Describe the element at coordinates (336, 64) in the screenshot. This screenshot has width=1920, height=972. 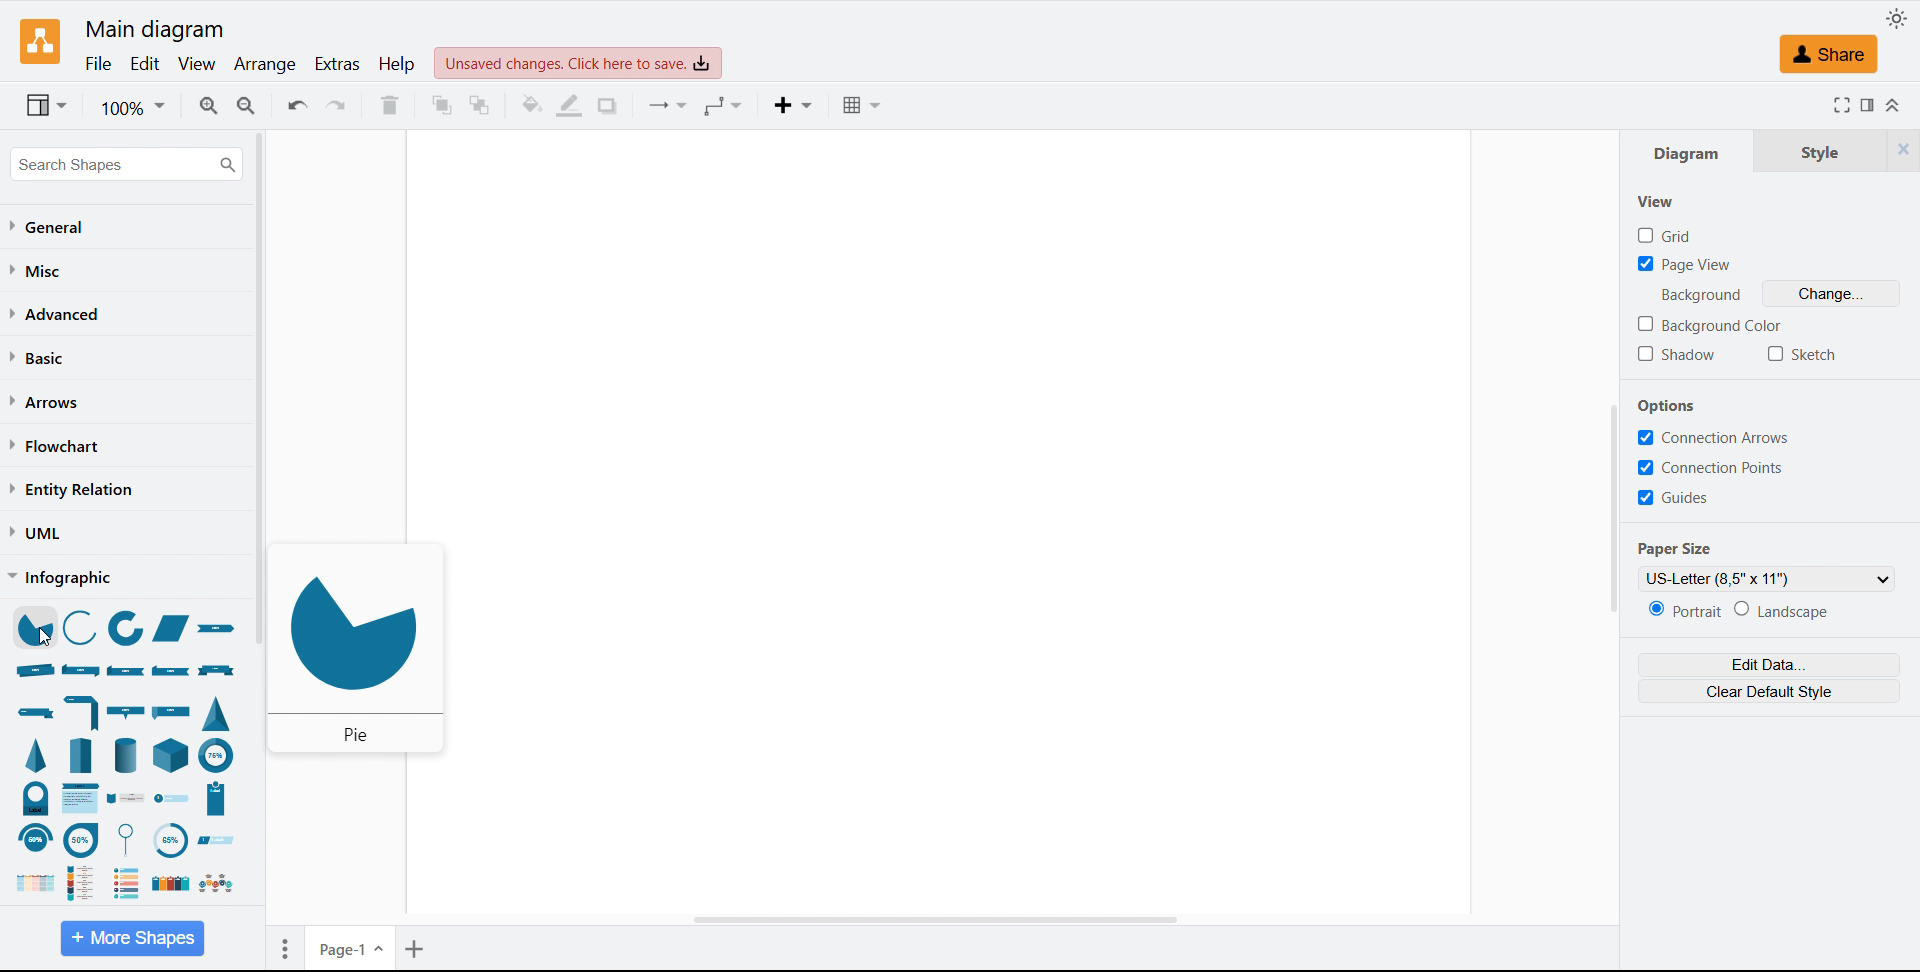
I see `Extras ` at that location.